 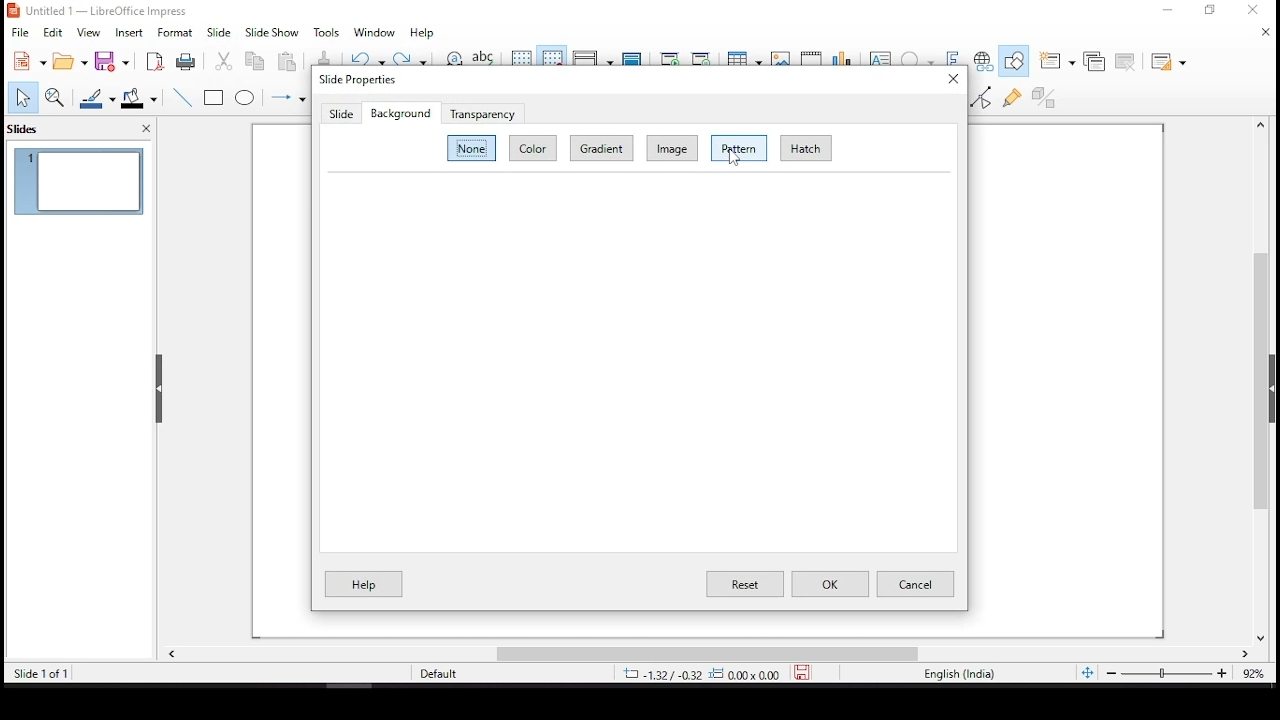 What do you see at coordinates (1168, 9) in the screenshot?
I see `minimize` at bounding box center [1168, 9].